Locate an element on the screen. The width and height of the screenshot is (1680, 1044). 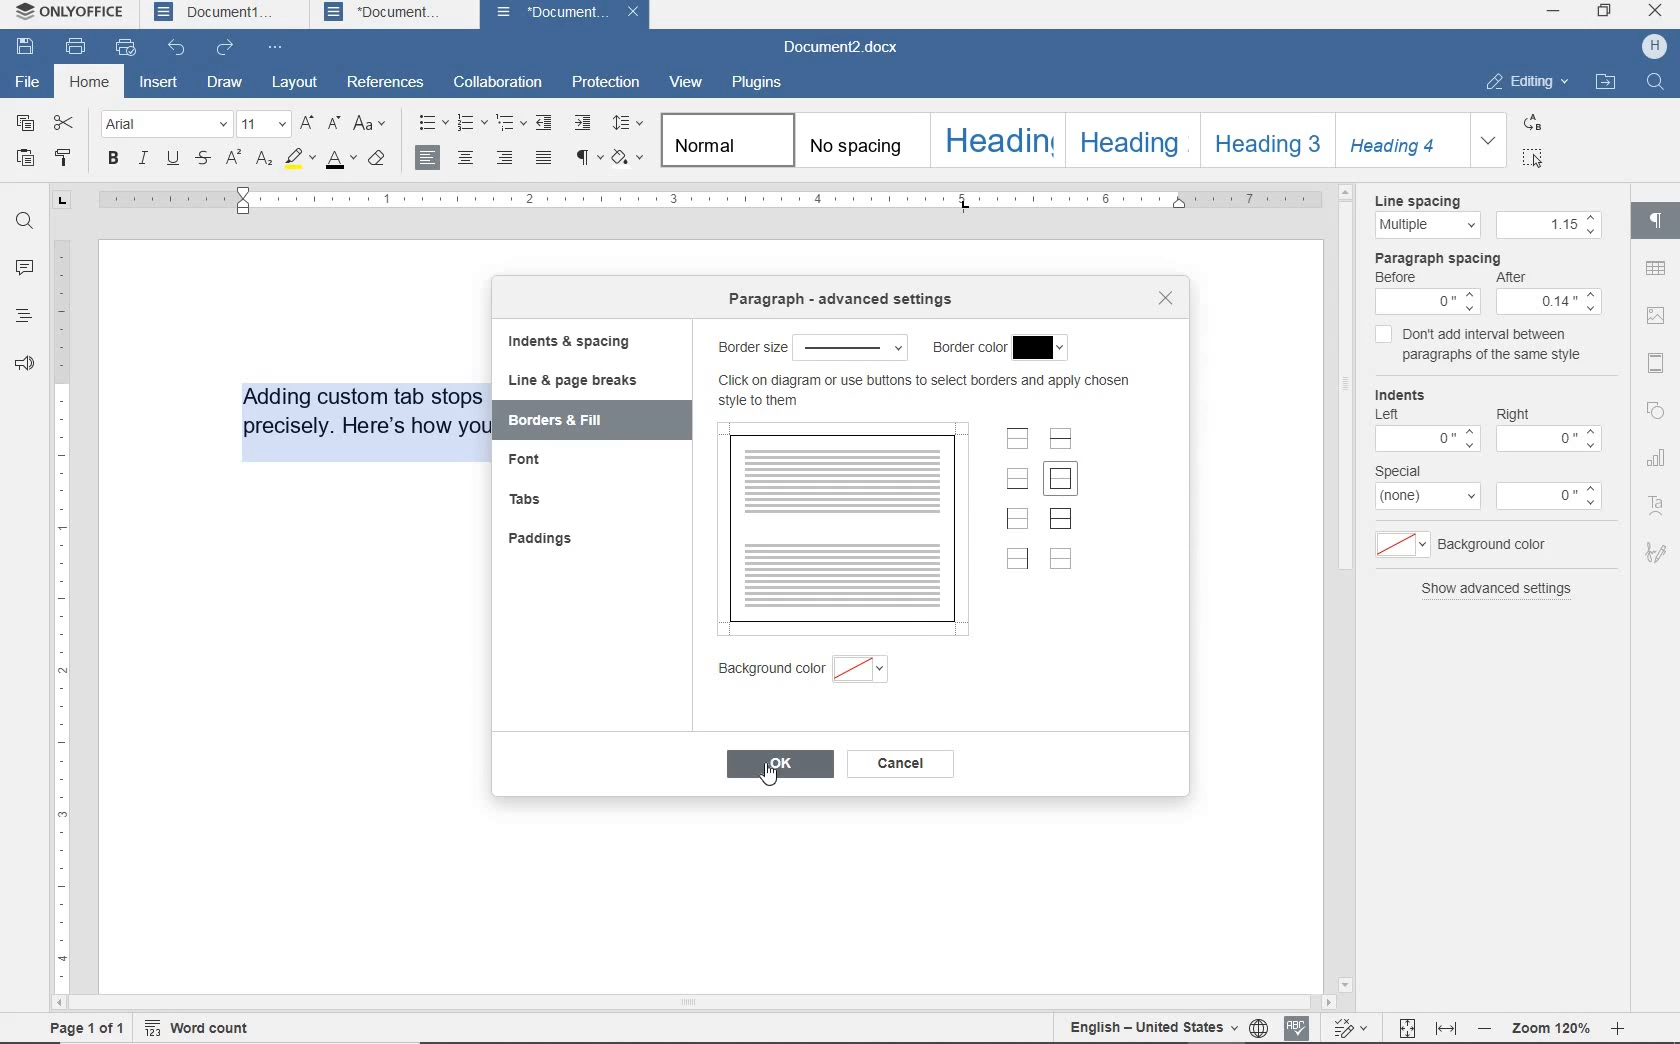
Show advanced settings is located at coordinates (1508, 597).